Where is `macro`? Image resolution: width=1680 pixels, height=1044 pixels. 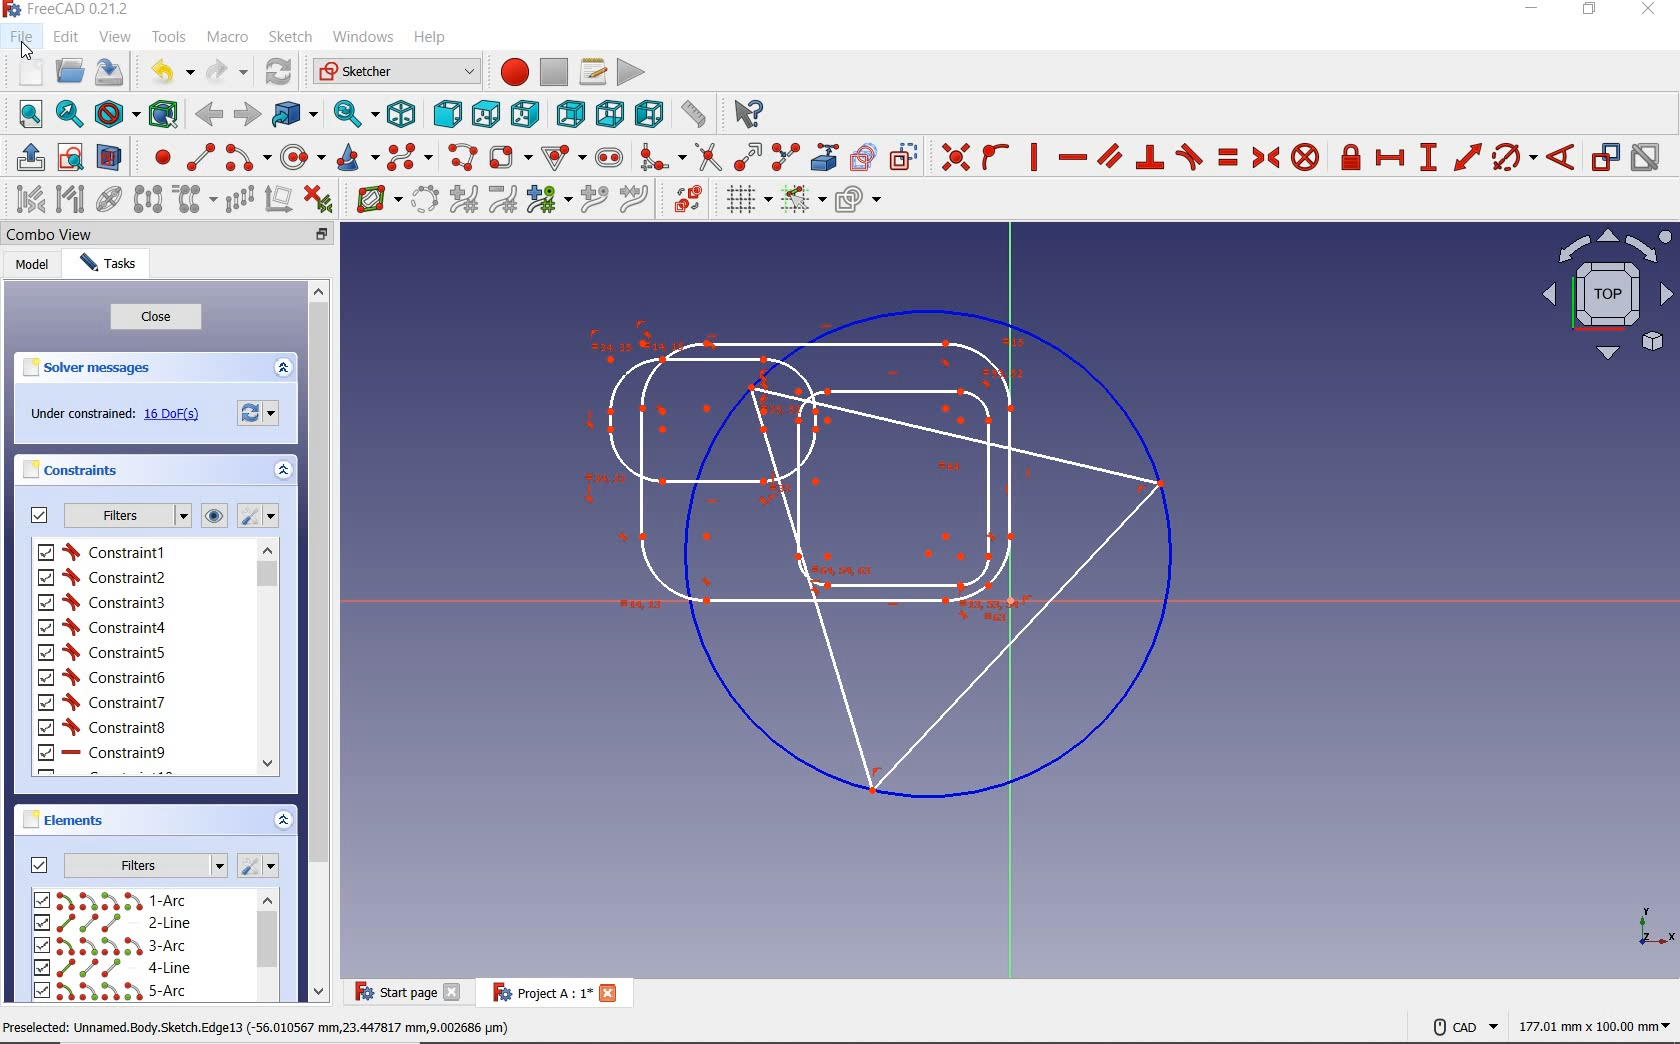 macro is located at coordinates (227, 40).